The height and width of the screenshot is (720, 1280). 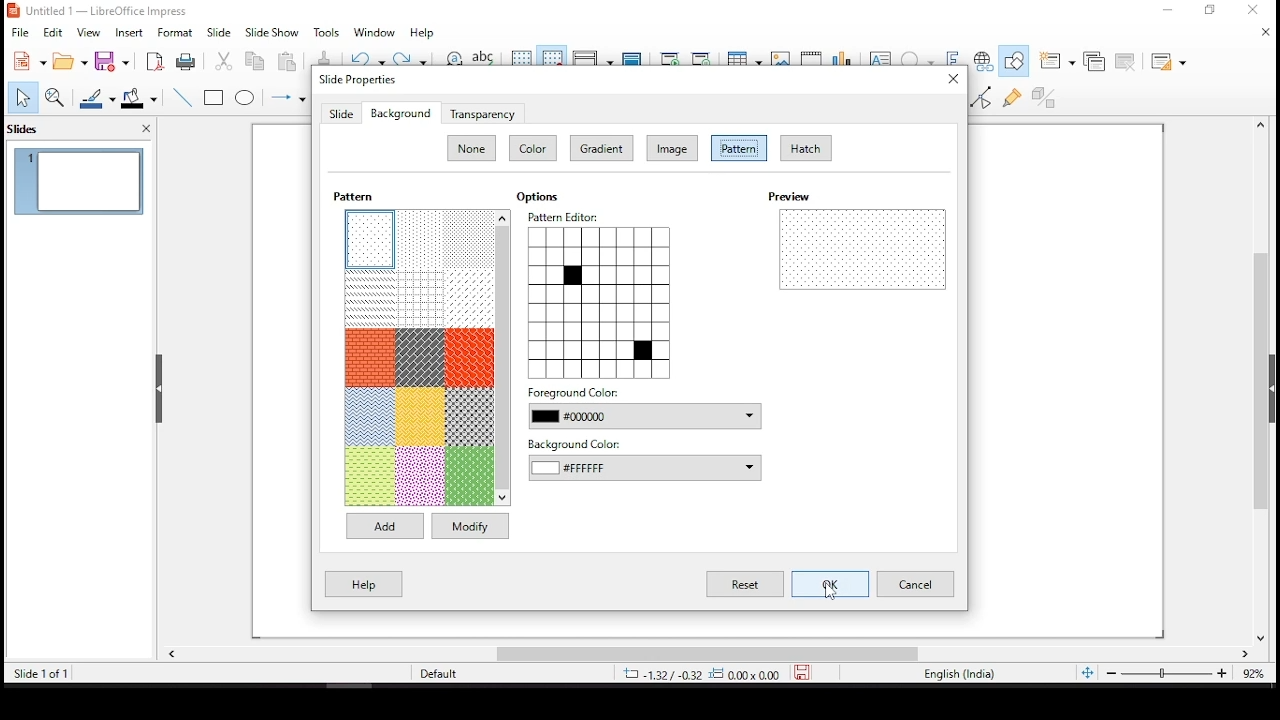 What do you see at coordinates (862, 248) in the screenshot?
I see `preview` at bounding box center [862, 248].